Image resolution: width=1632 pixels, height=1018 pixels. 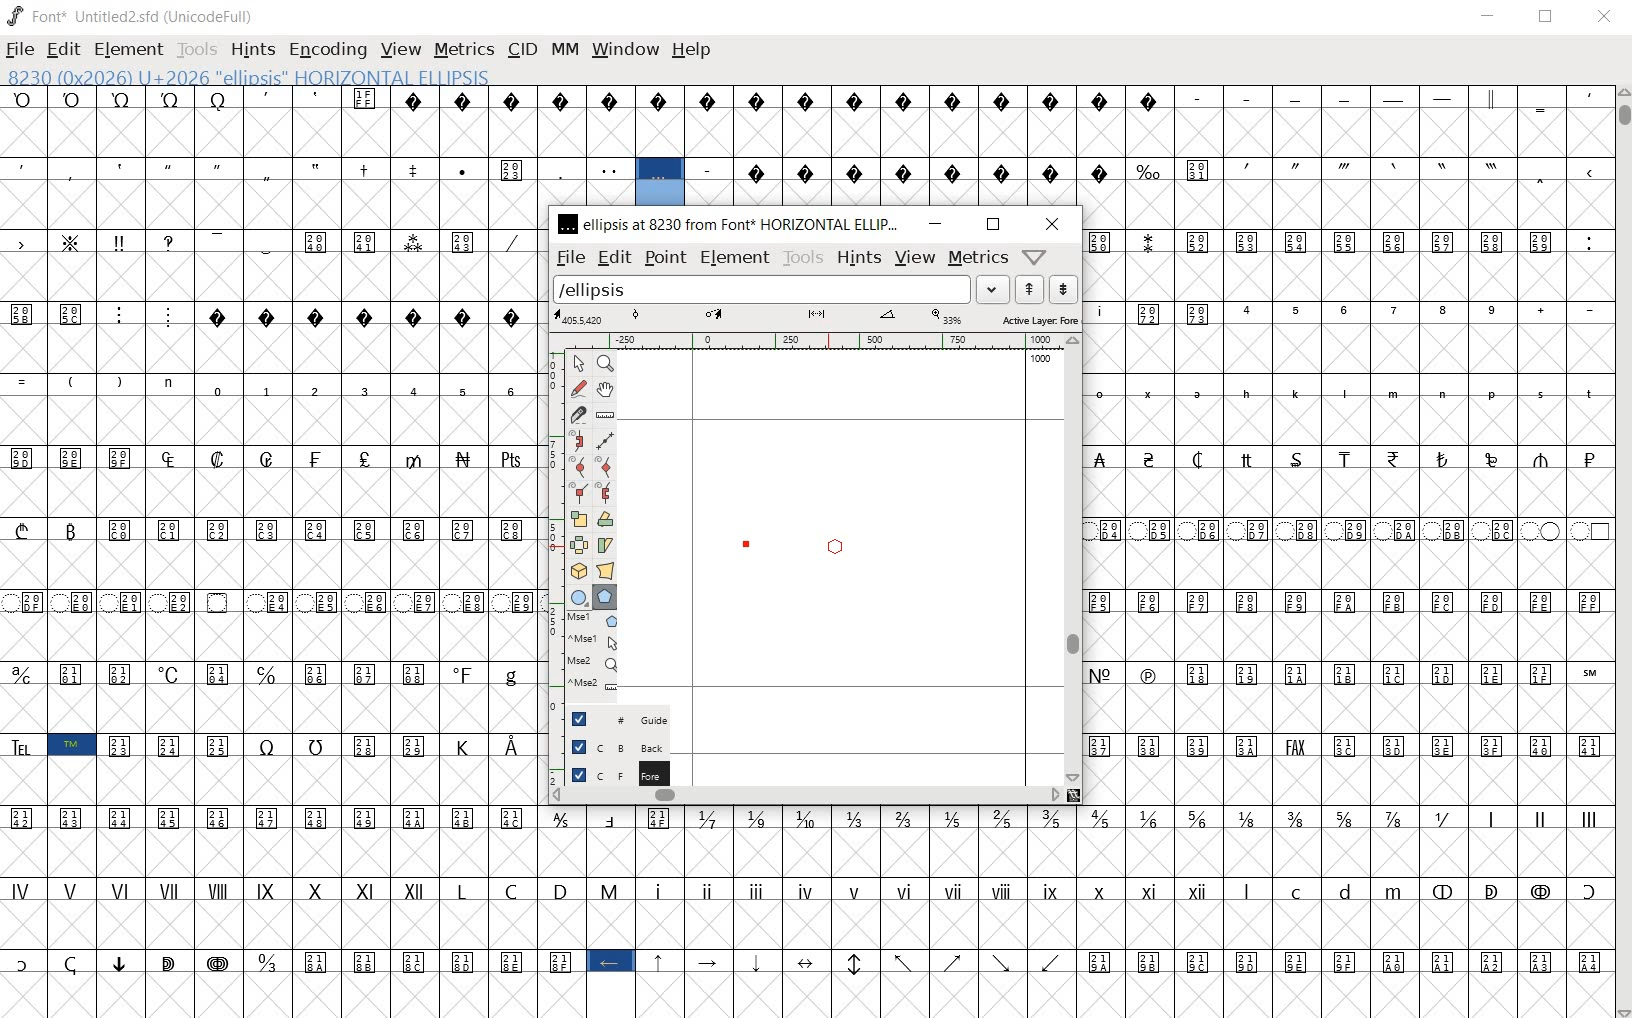 I want to click on guide, so click(x=610, y=718).